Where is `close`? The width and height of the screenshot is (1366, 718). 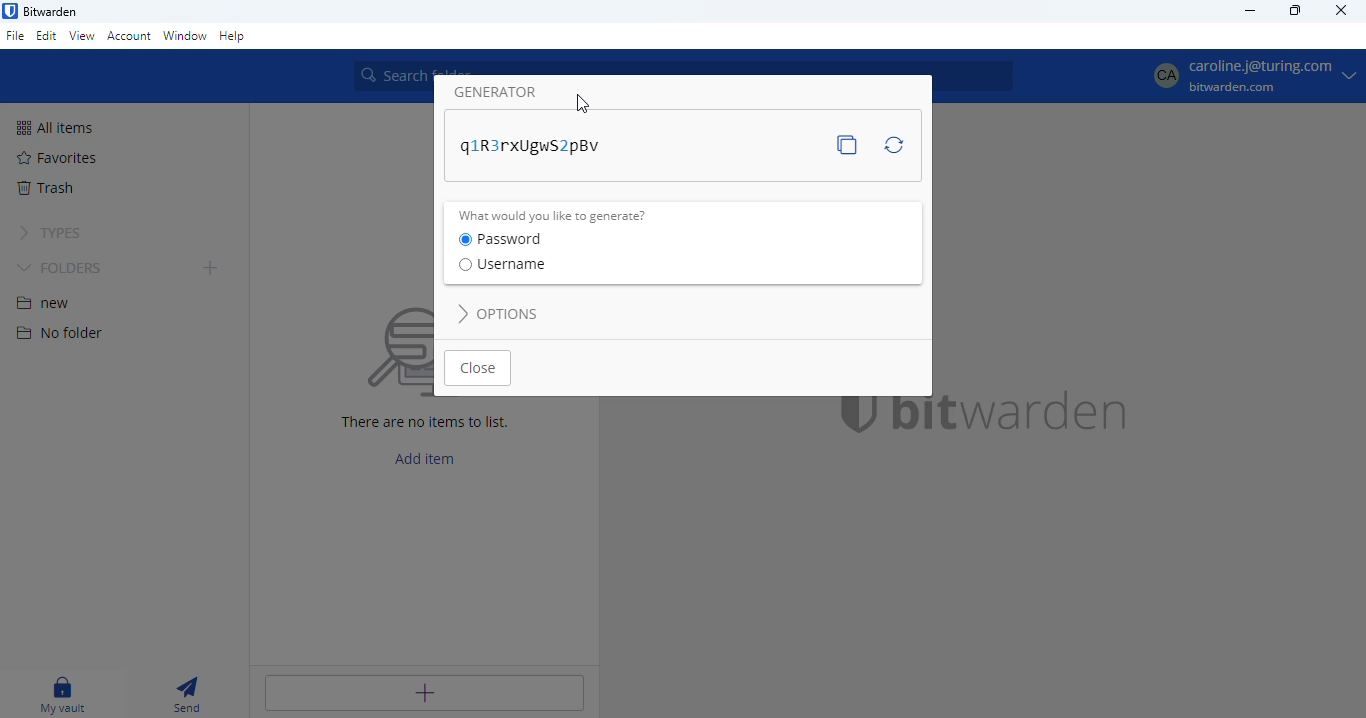 close is located at coordinates (479, 368).